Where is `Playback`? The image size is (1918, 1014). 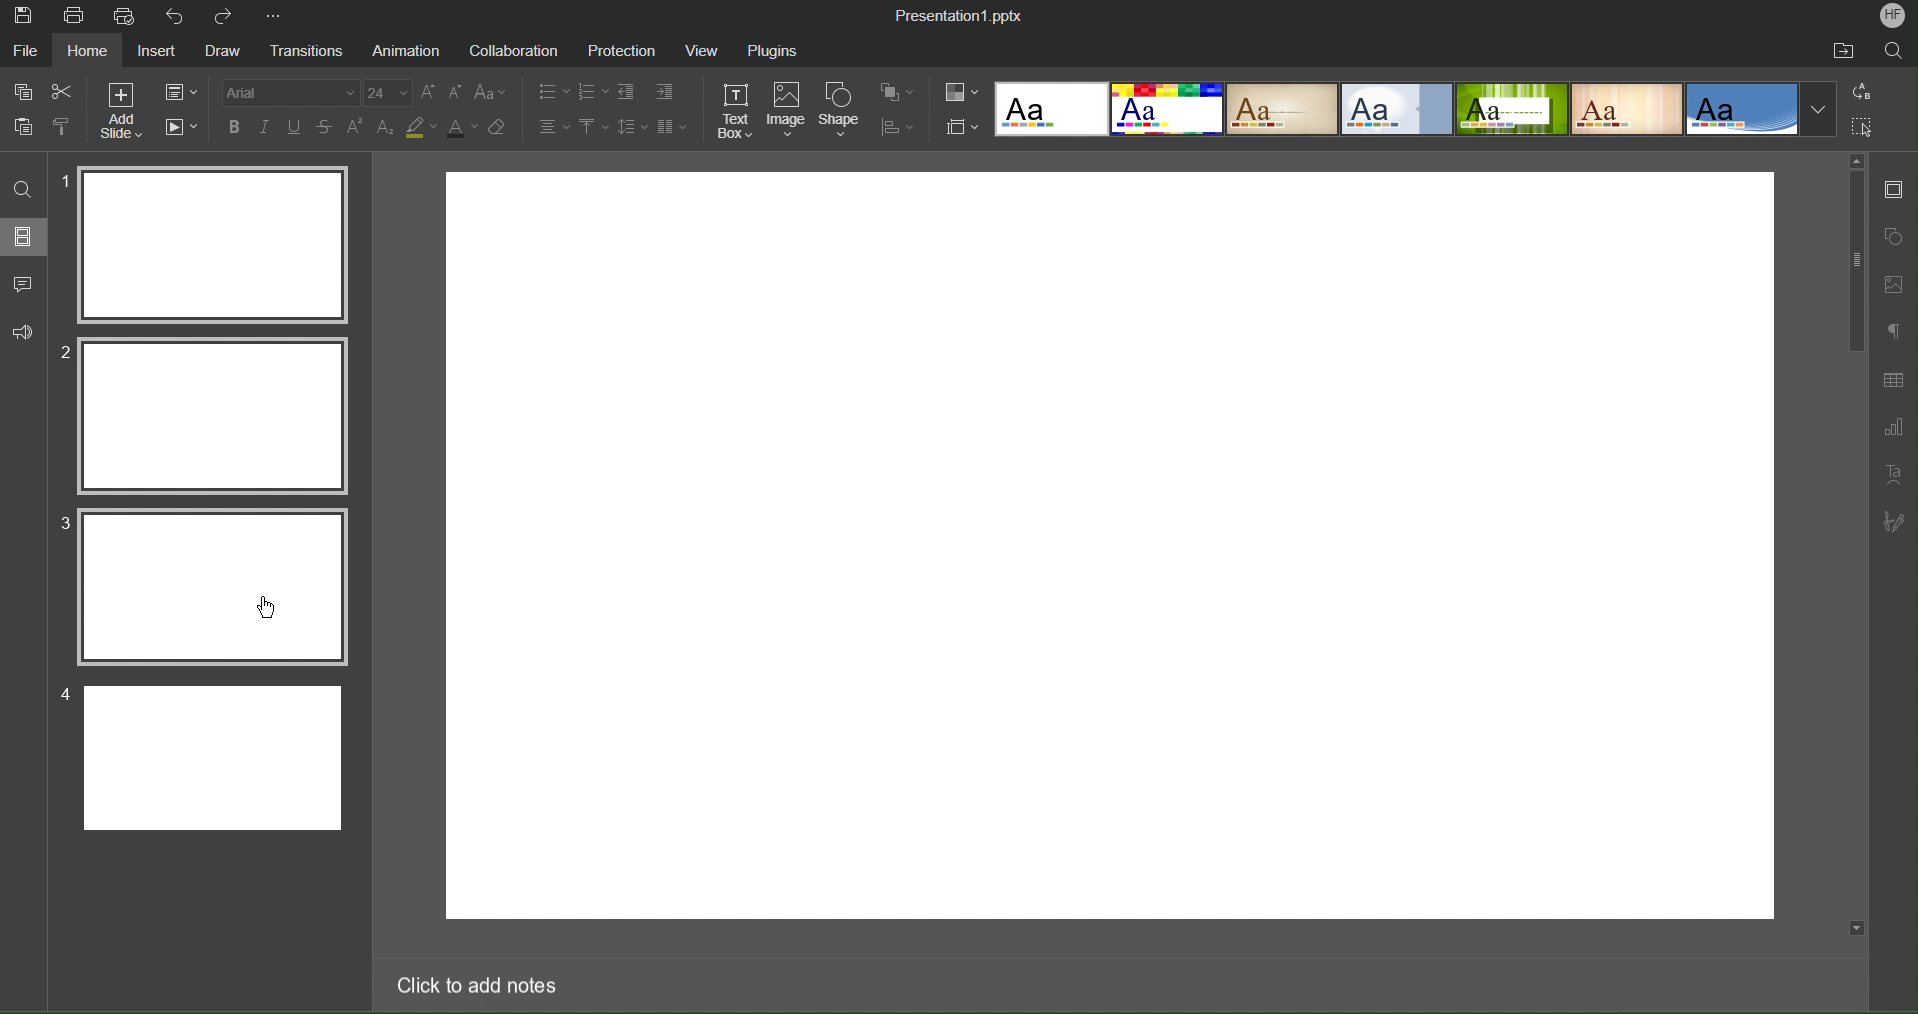
Playback is located at coordinates (180, 124).